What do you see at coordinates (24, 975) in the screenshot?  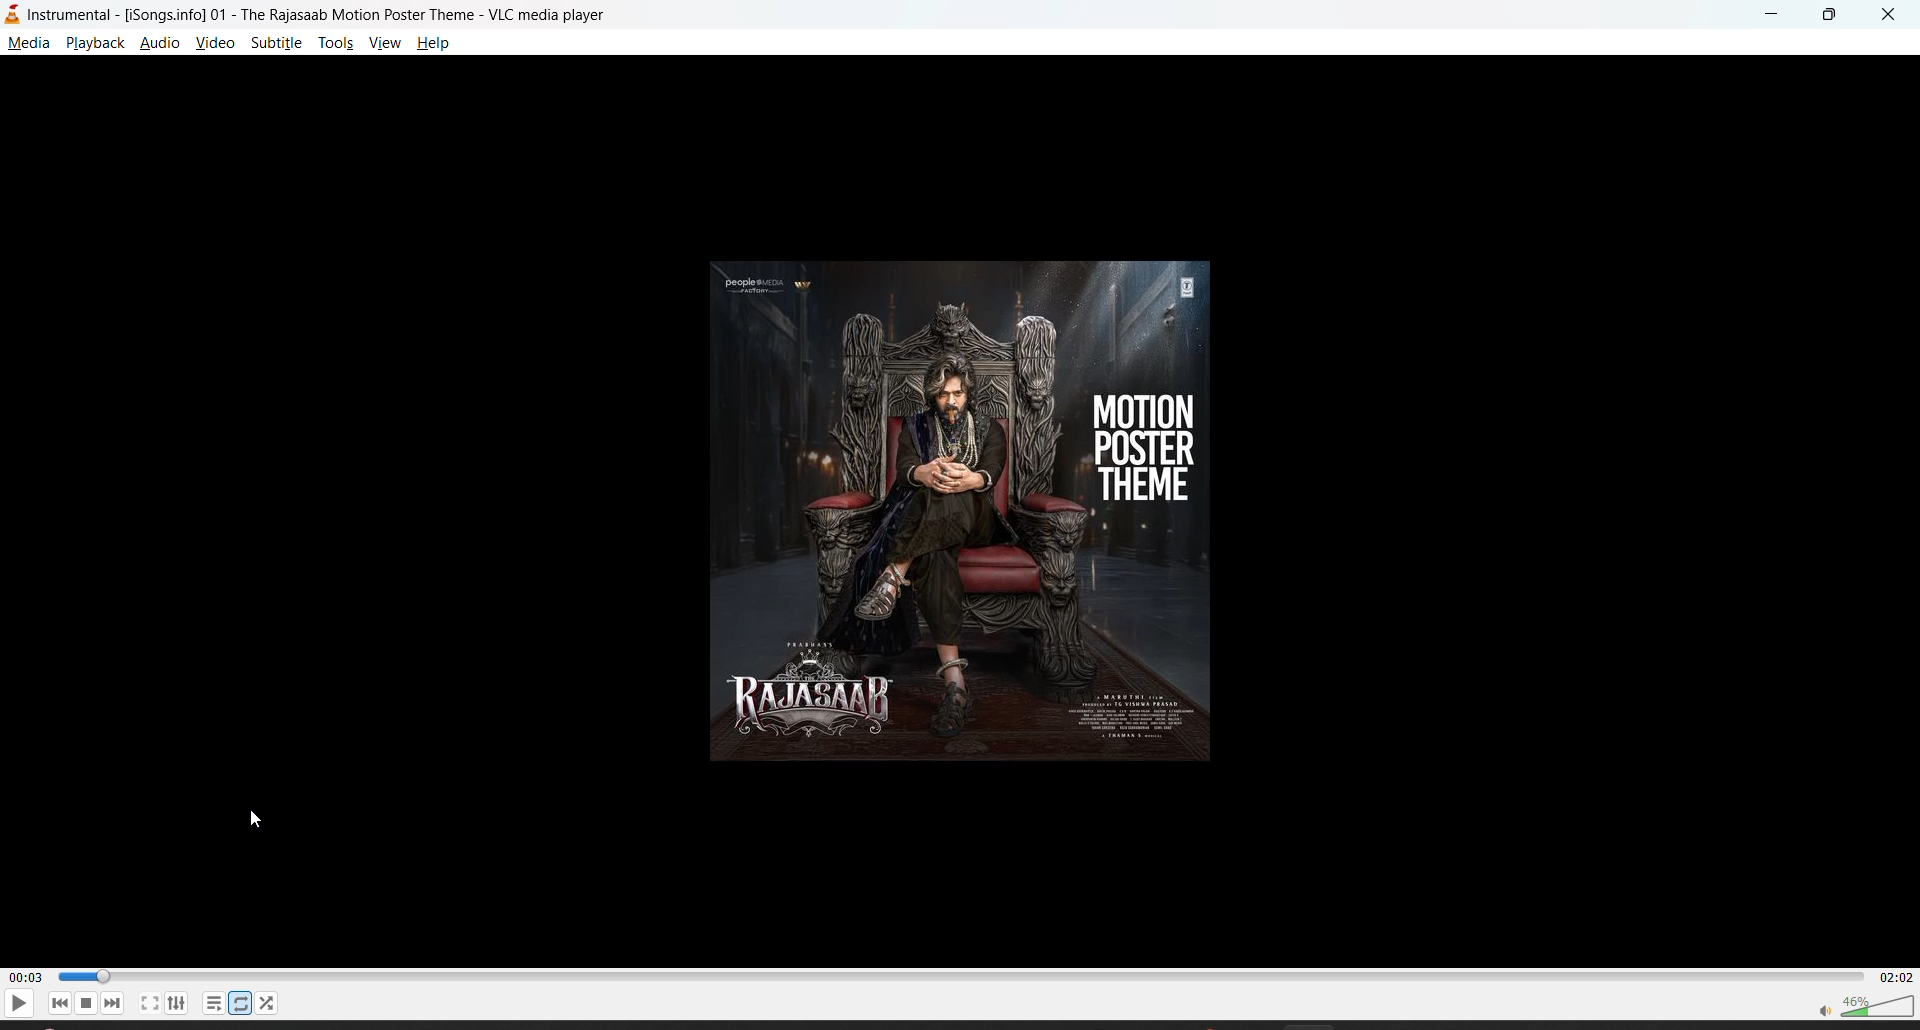 I see `00:03` at bounding box center [24, 975].